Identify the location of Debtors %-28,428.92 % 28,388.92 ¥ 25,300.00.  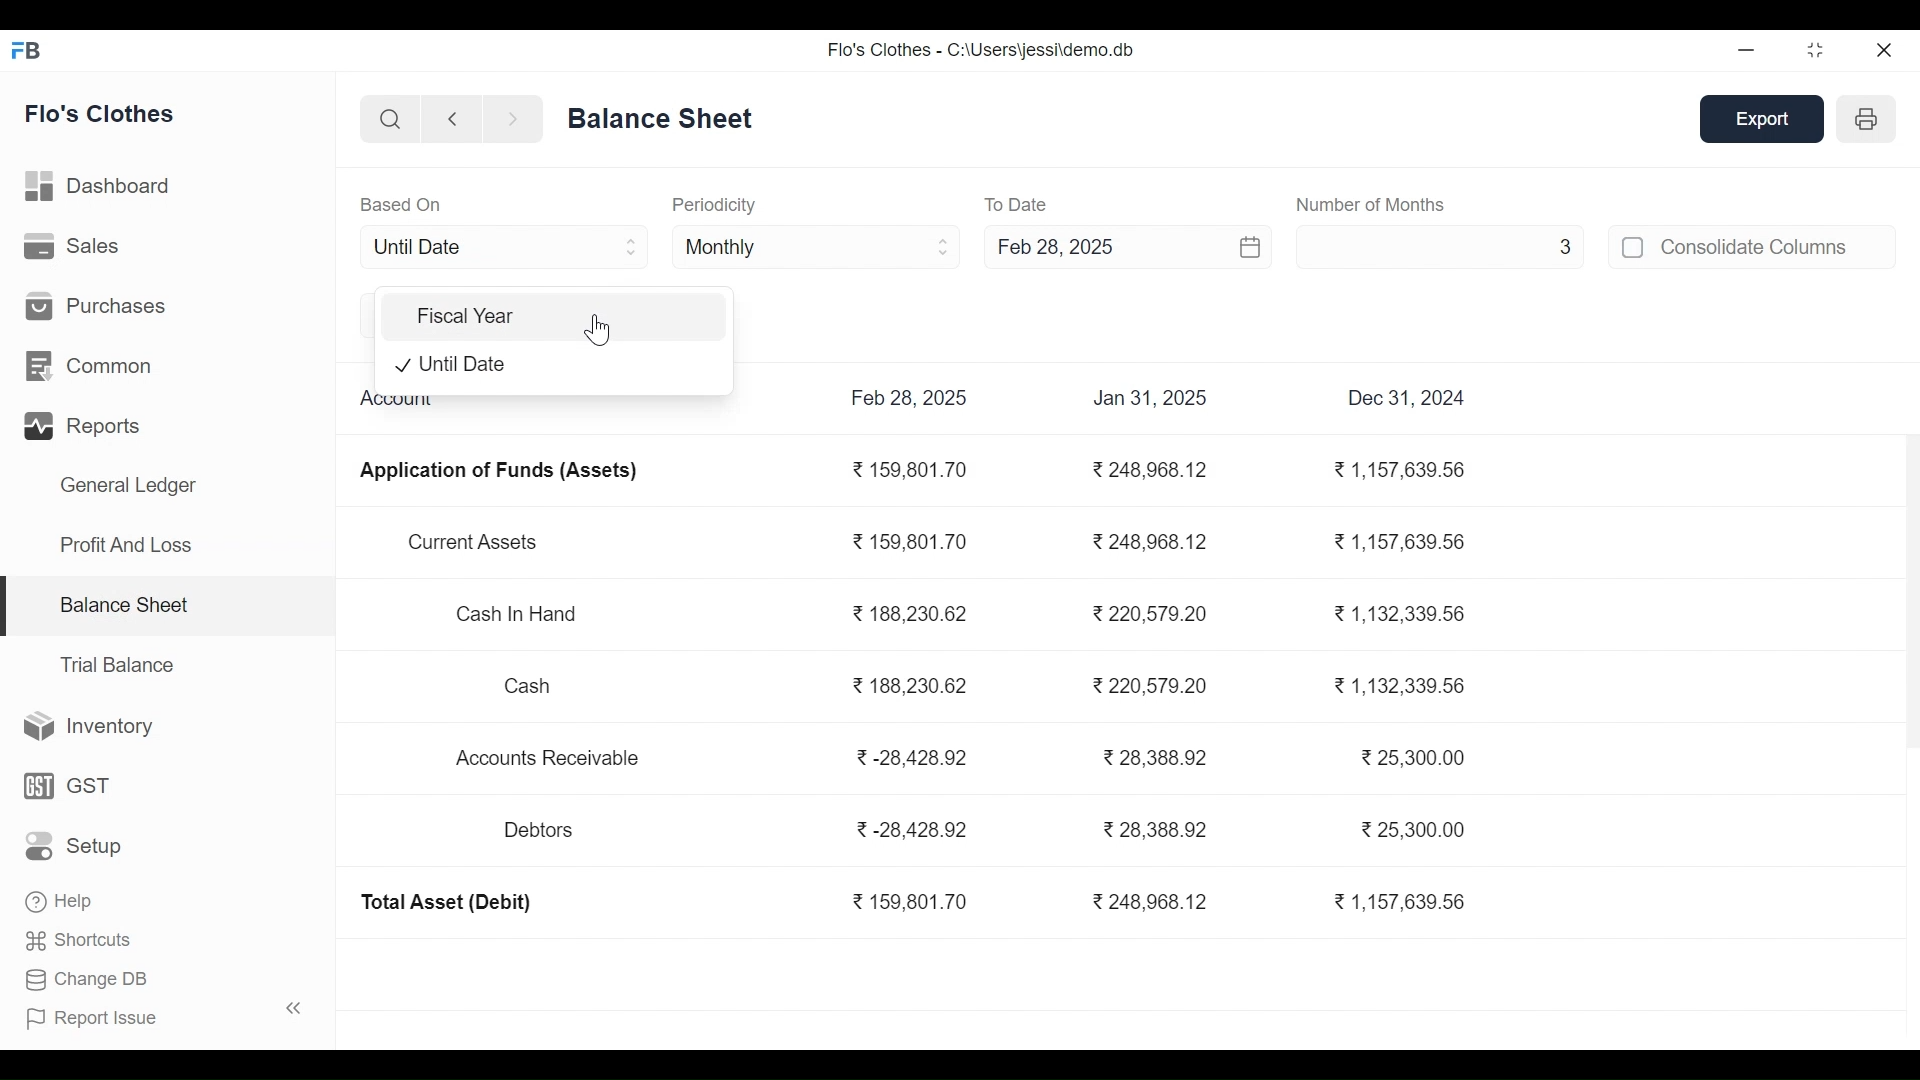
(983, 831).